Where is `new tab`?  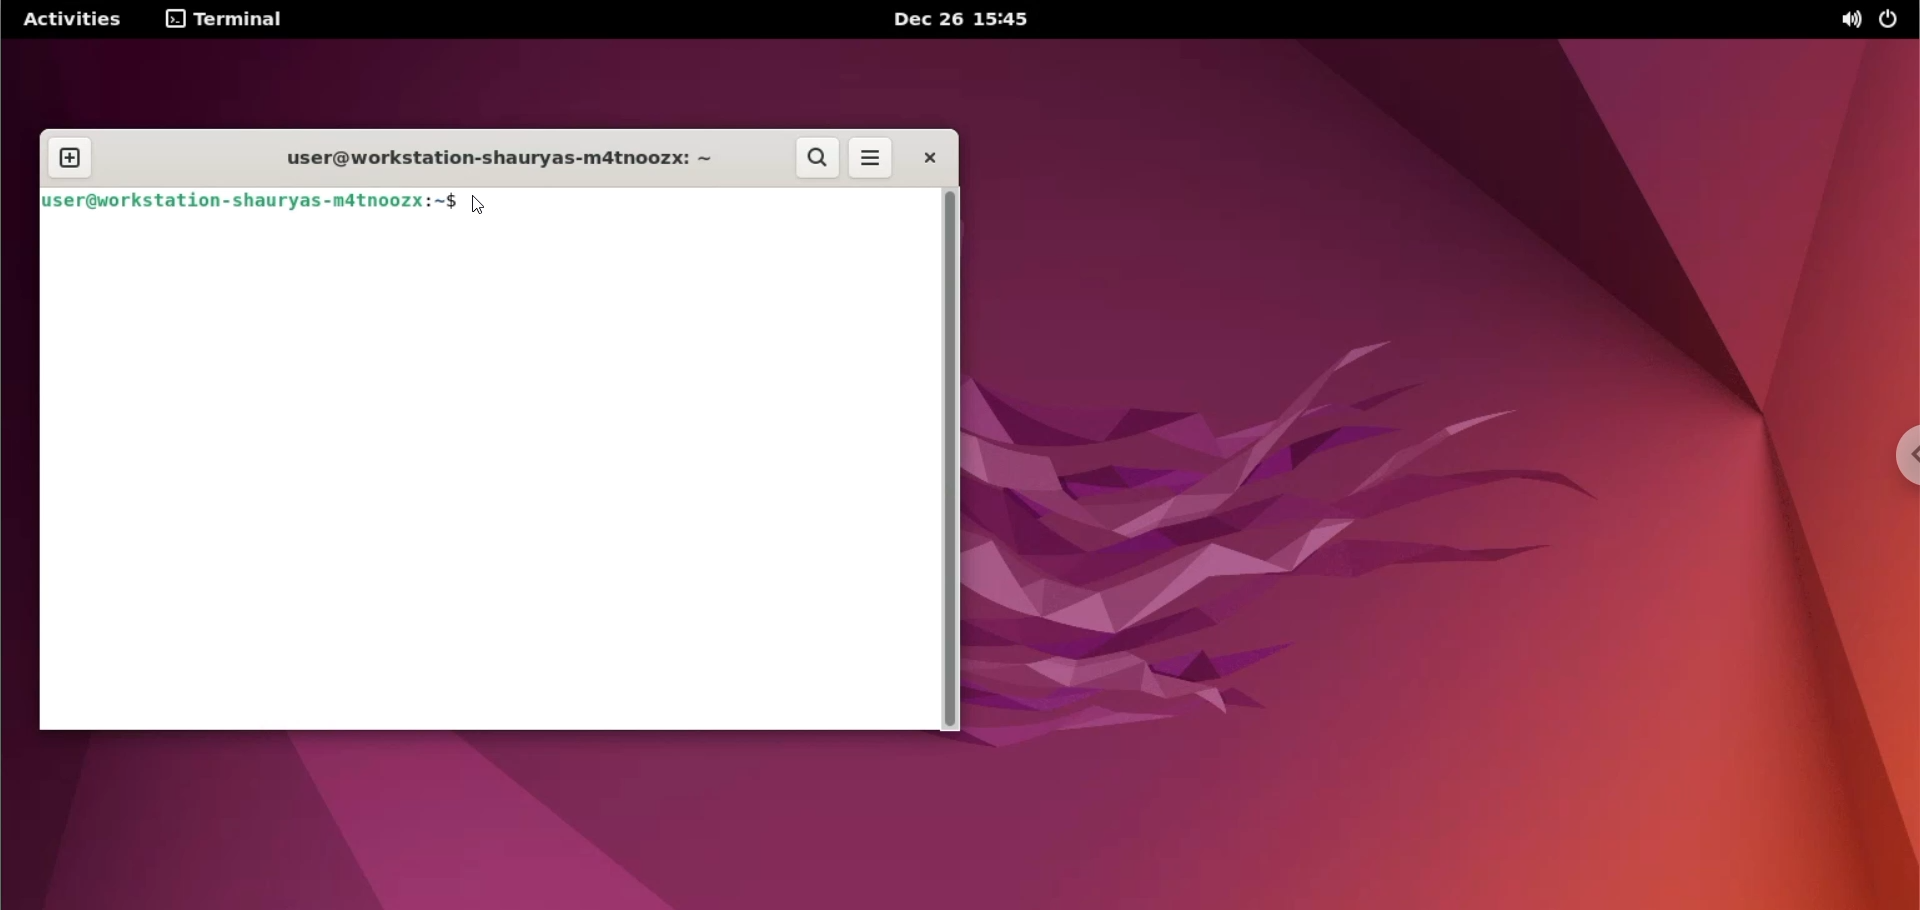 new tab is located at coordinates (71, 159).